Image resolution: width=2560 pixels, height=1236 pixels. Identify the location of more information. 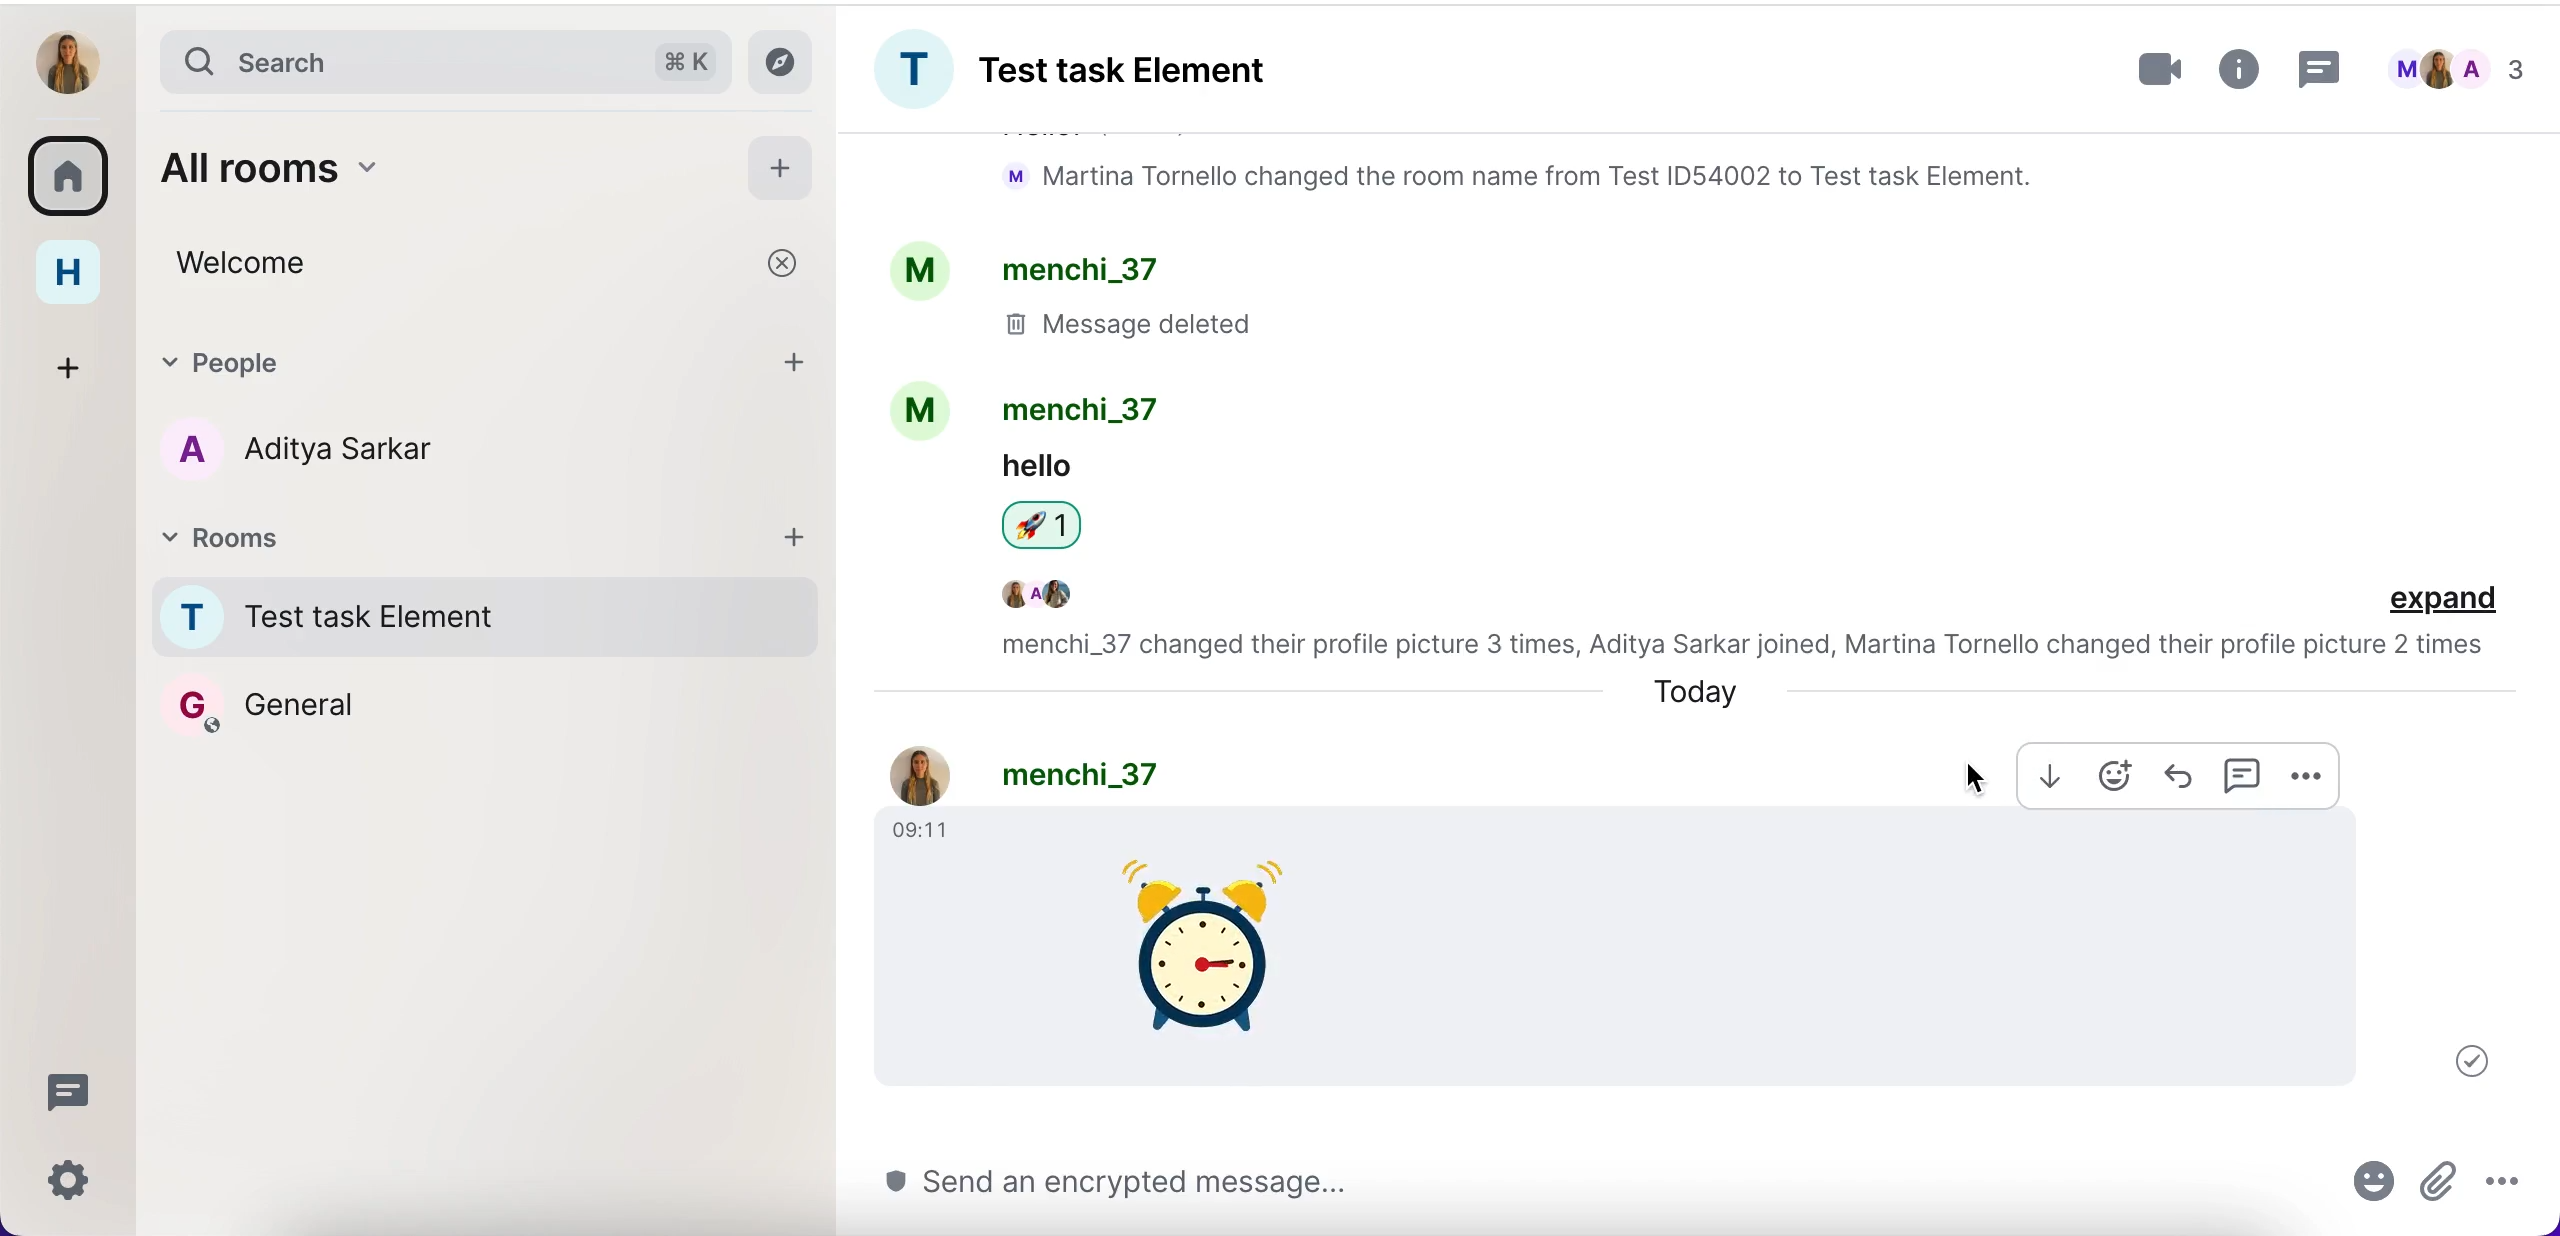
(2242, 71).